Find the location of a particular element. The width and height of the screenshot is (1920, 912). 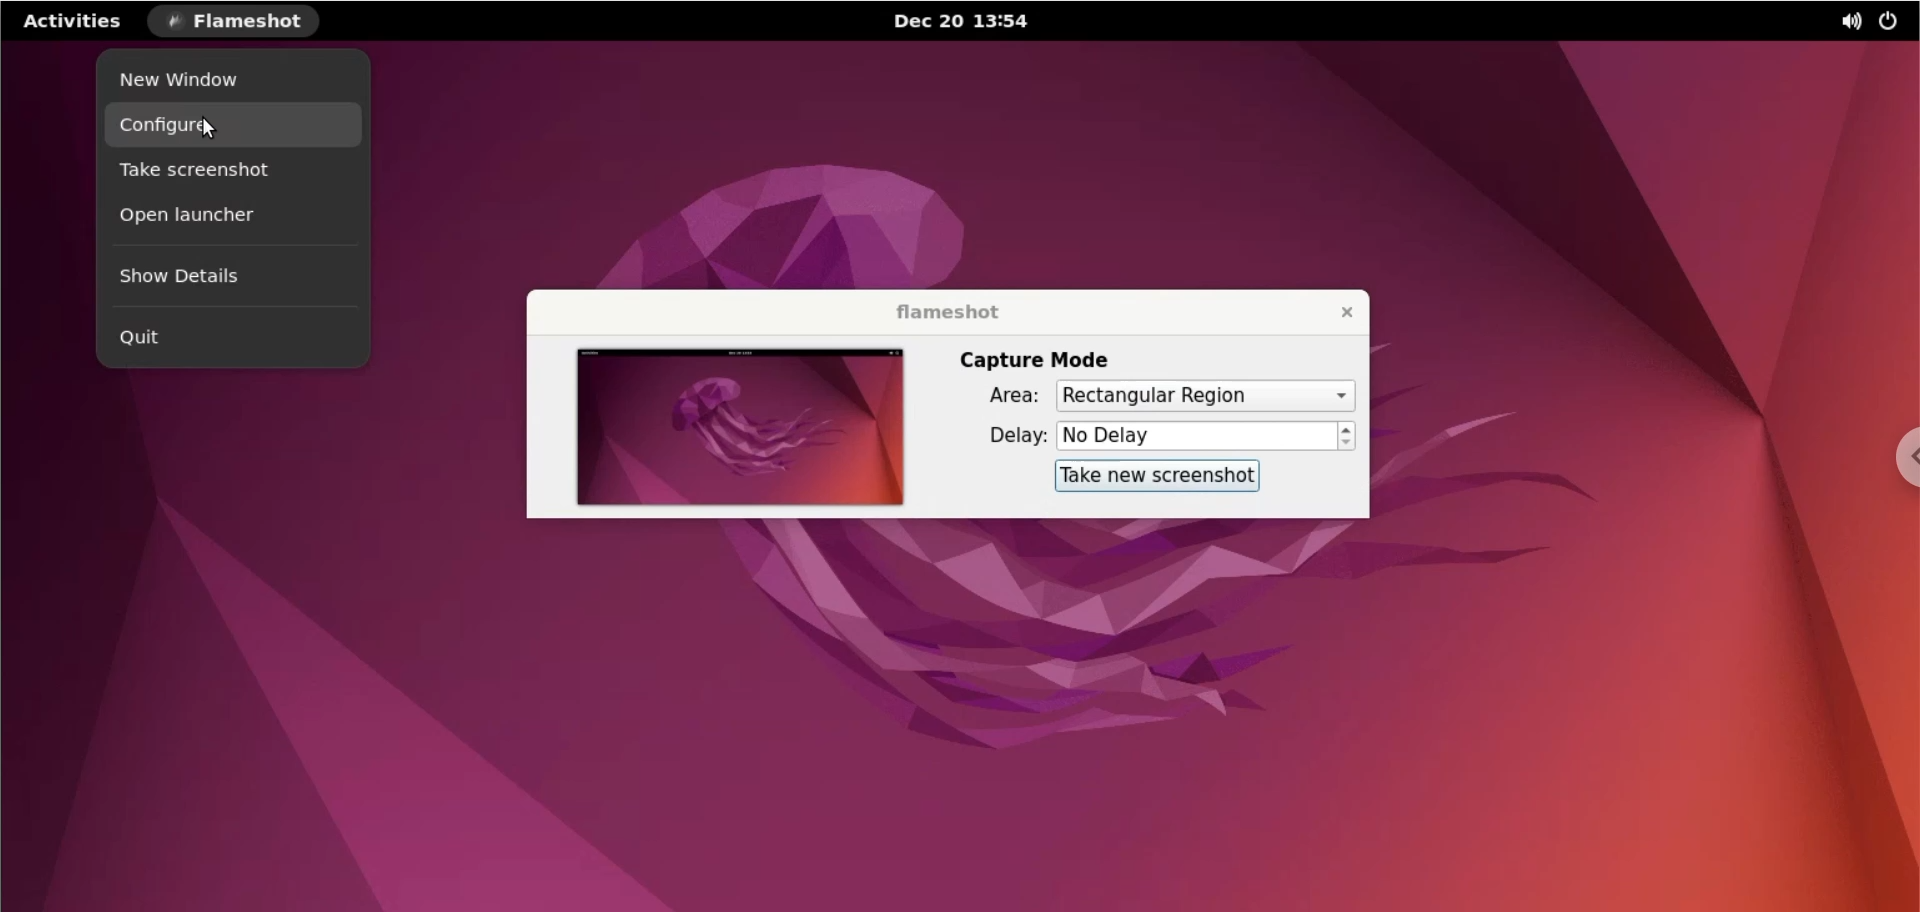

increment or decrement delay is located at coordinates (1349, 436).